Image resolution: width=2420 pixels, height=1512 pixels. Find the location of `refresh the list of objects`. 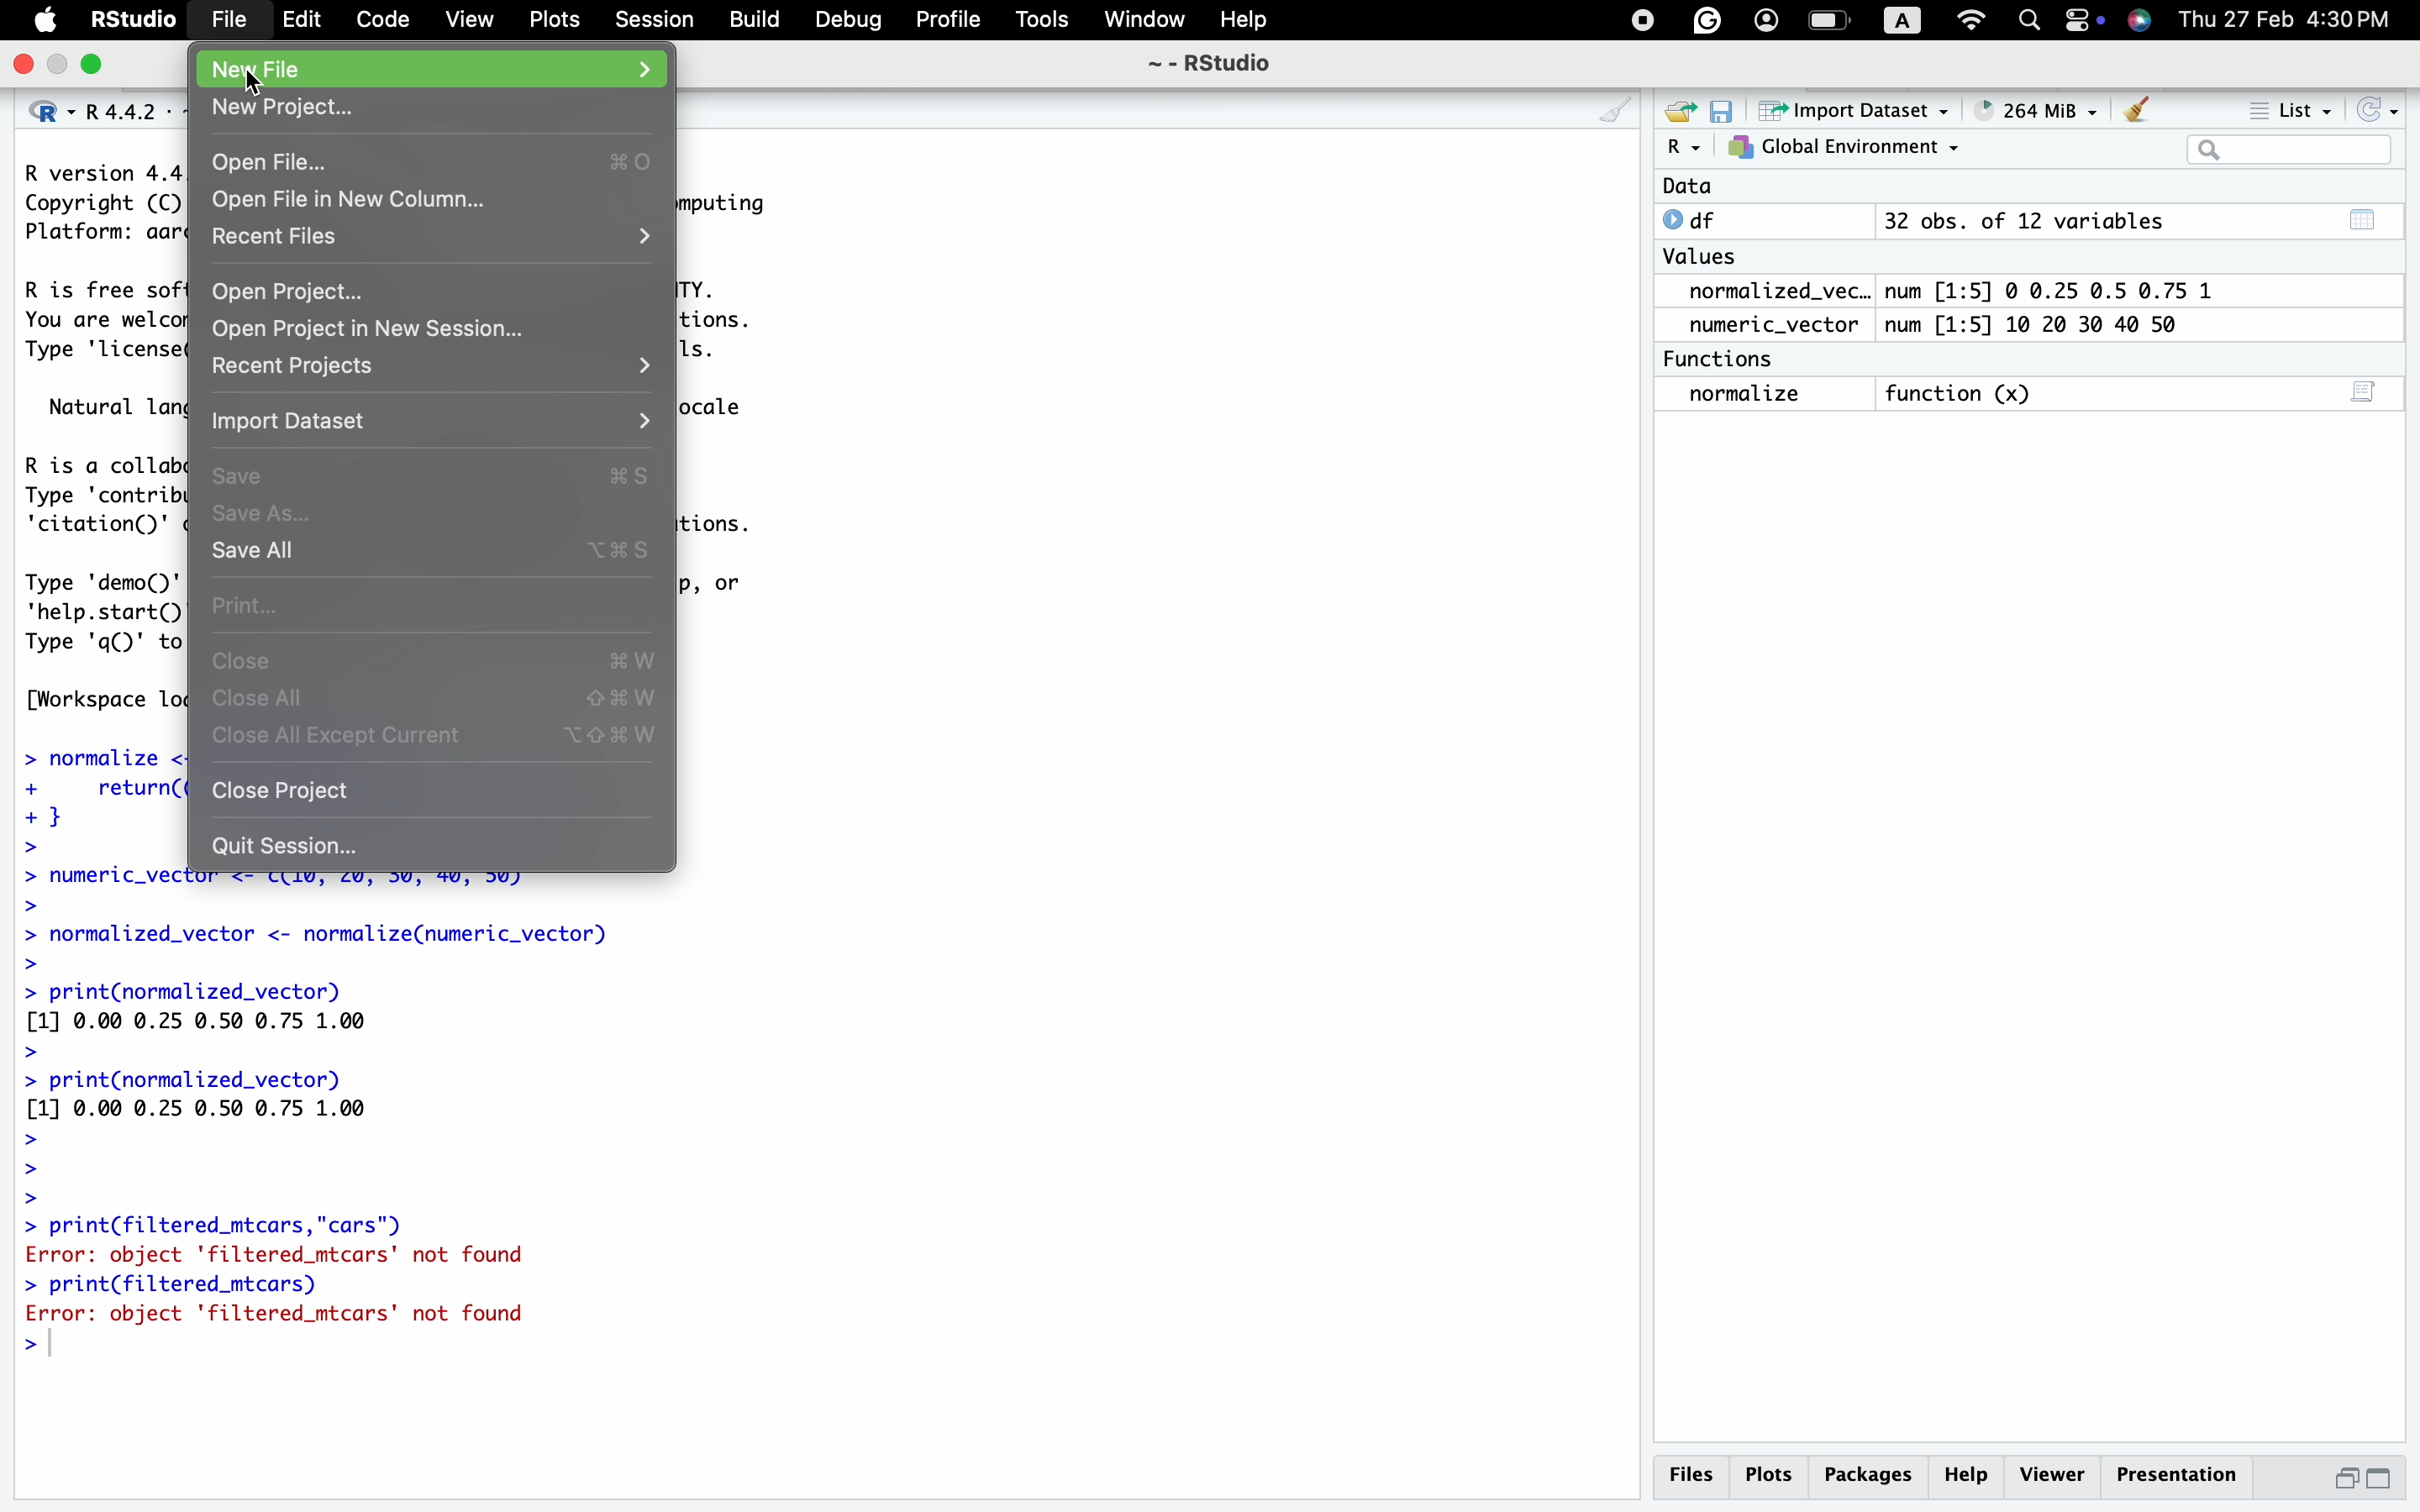

refresh the list of objects is located at coordinates (2385, 107).